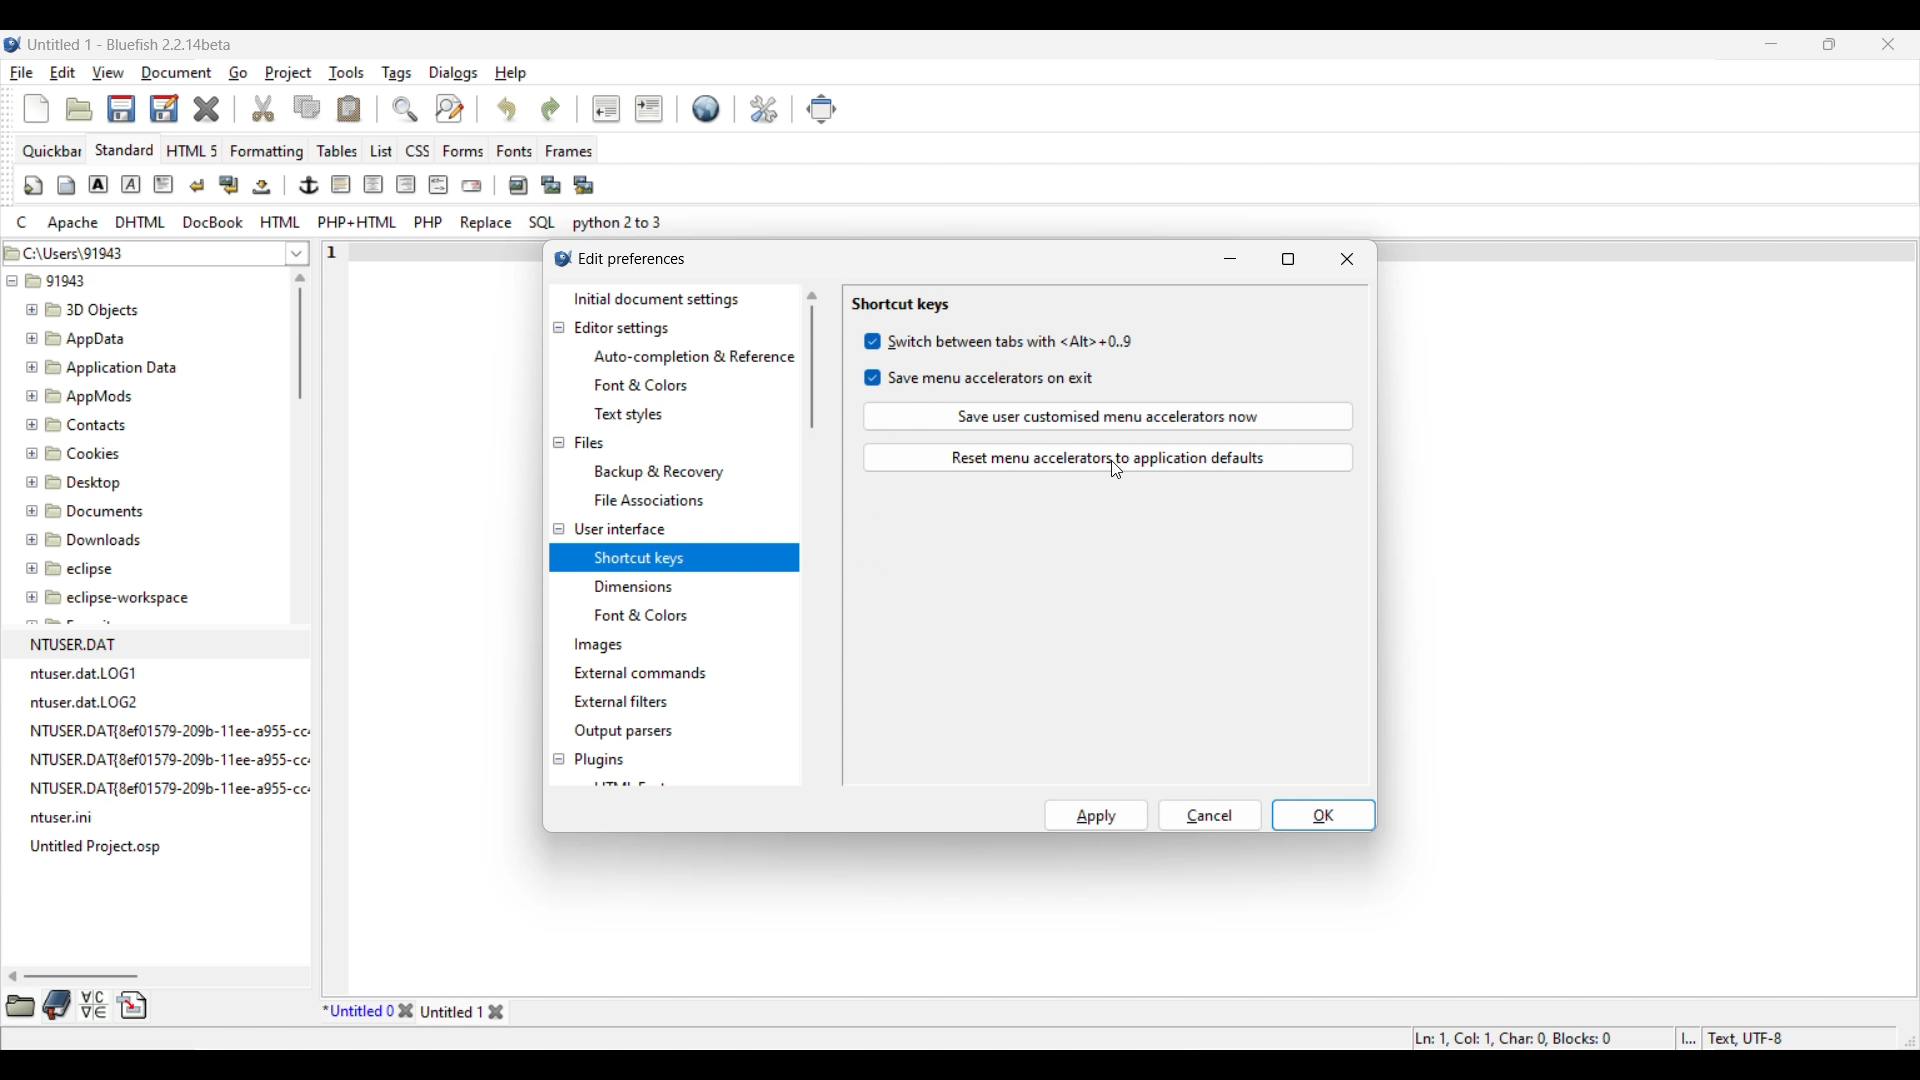  Describe the element at coordinates (664, 471) in the screenshot. I see `Backup & Recovery` at that location.